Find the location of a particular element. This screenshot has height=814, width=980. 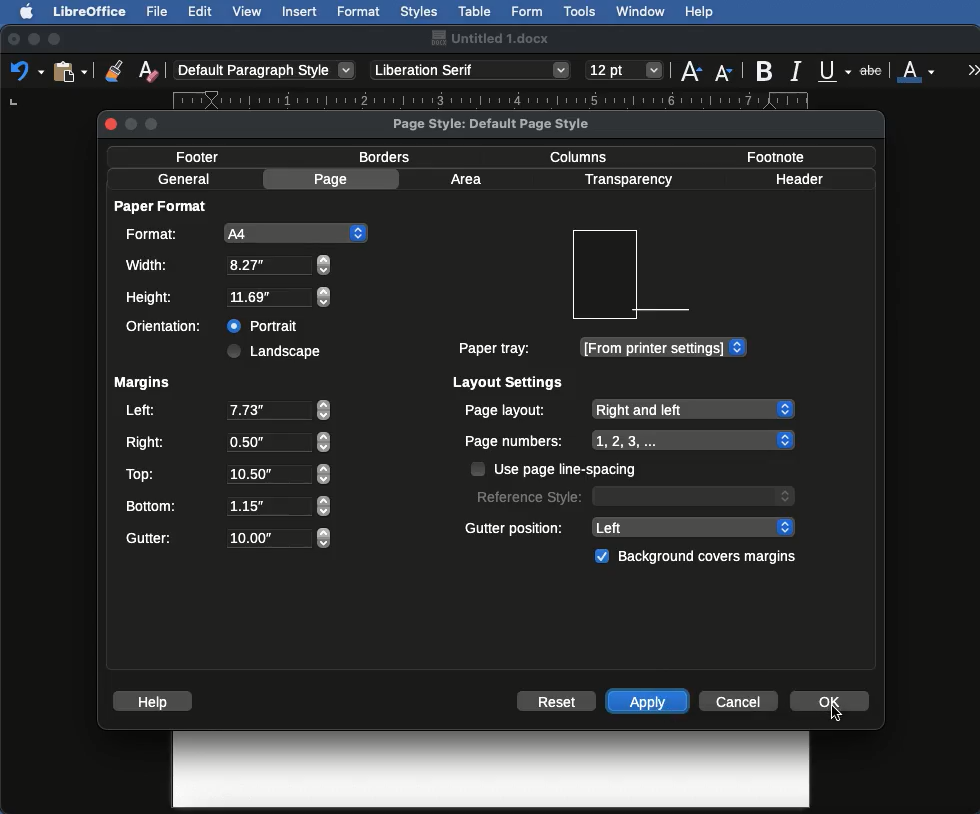

Page layout is located at coordinates (628, 409).